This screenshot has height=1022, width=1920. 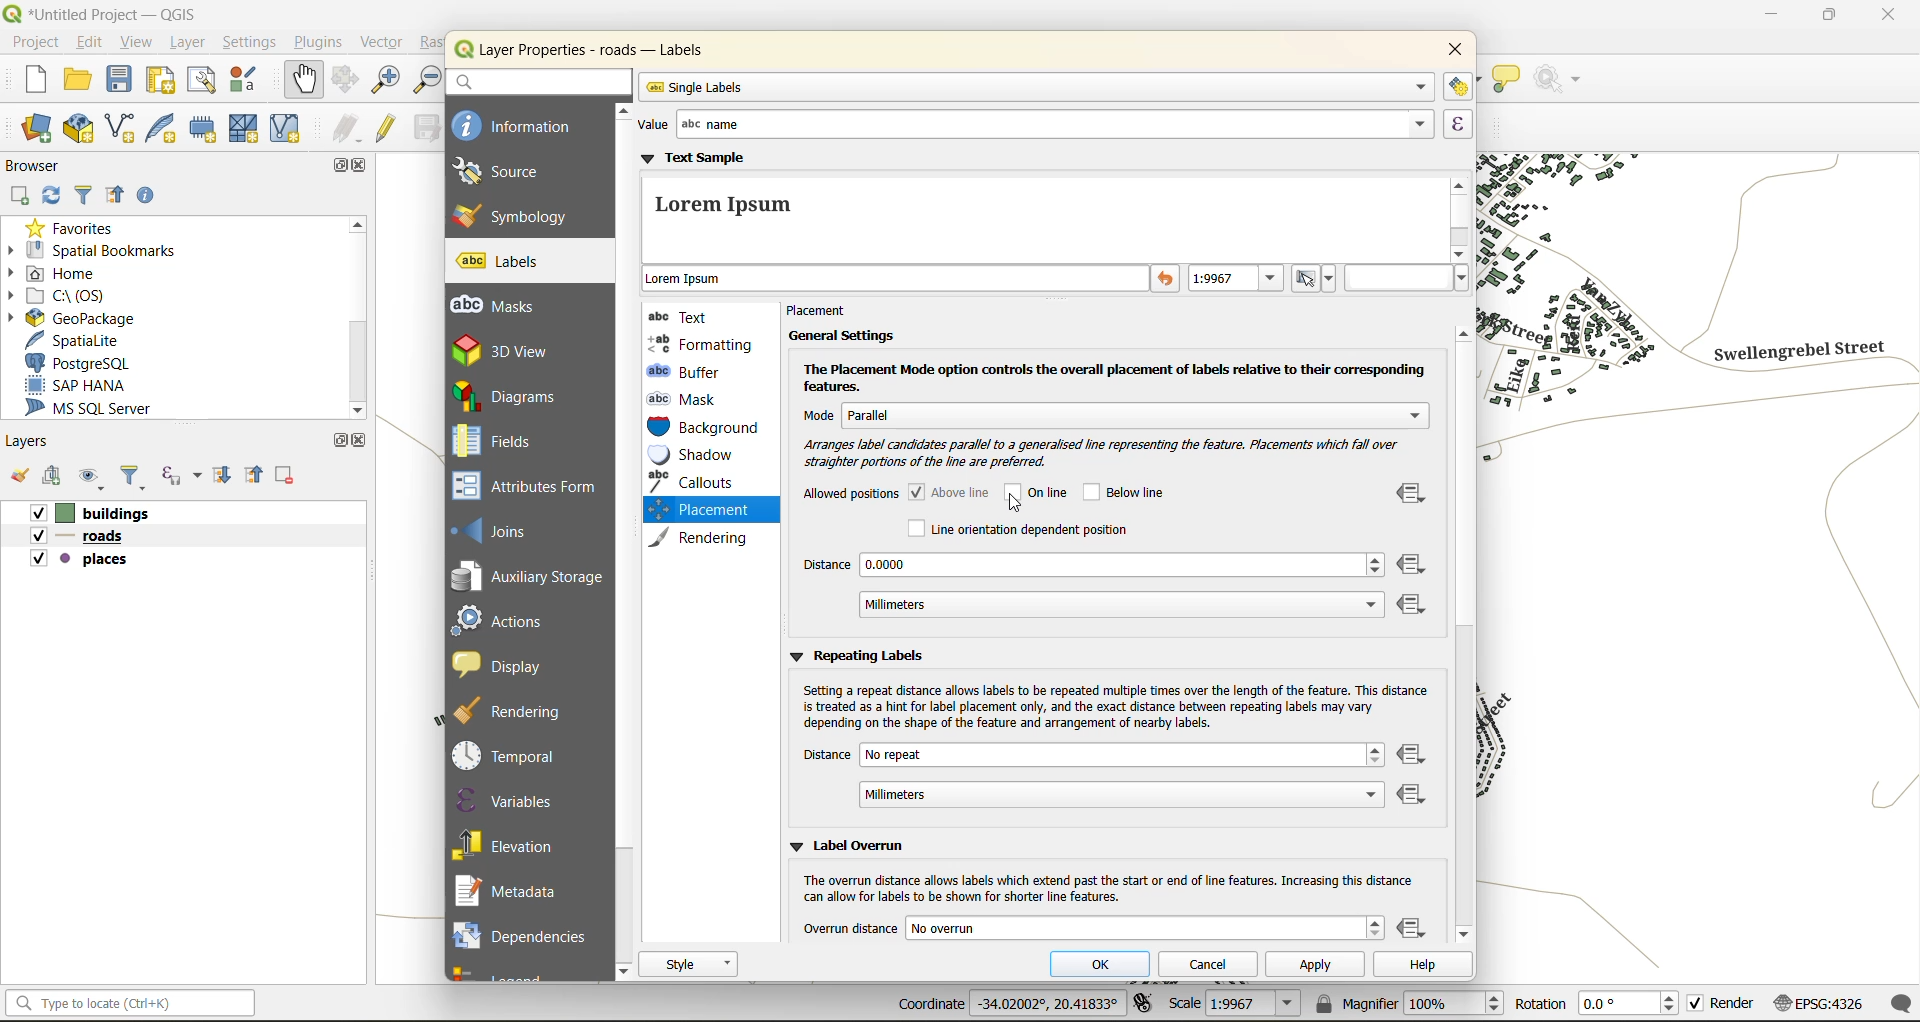 I want to click on below line, so click(x=1131, y=492).